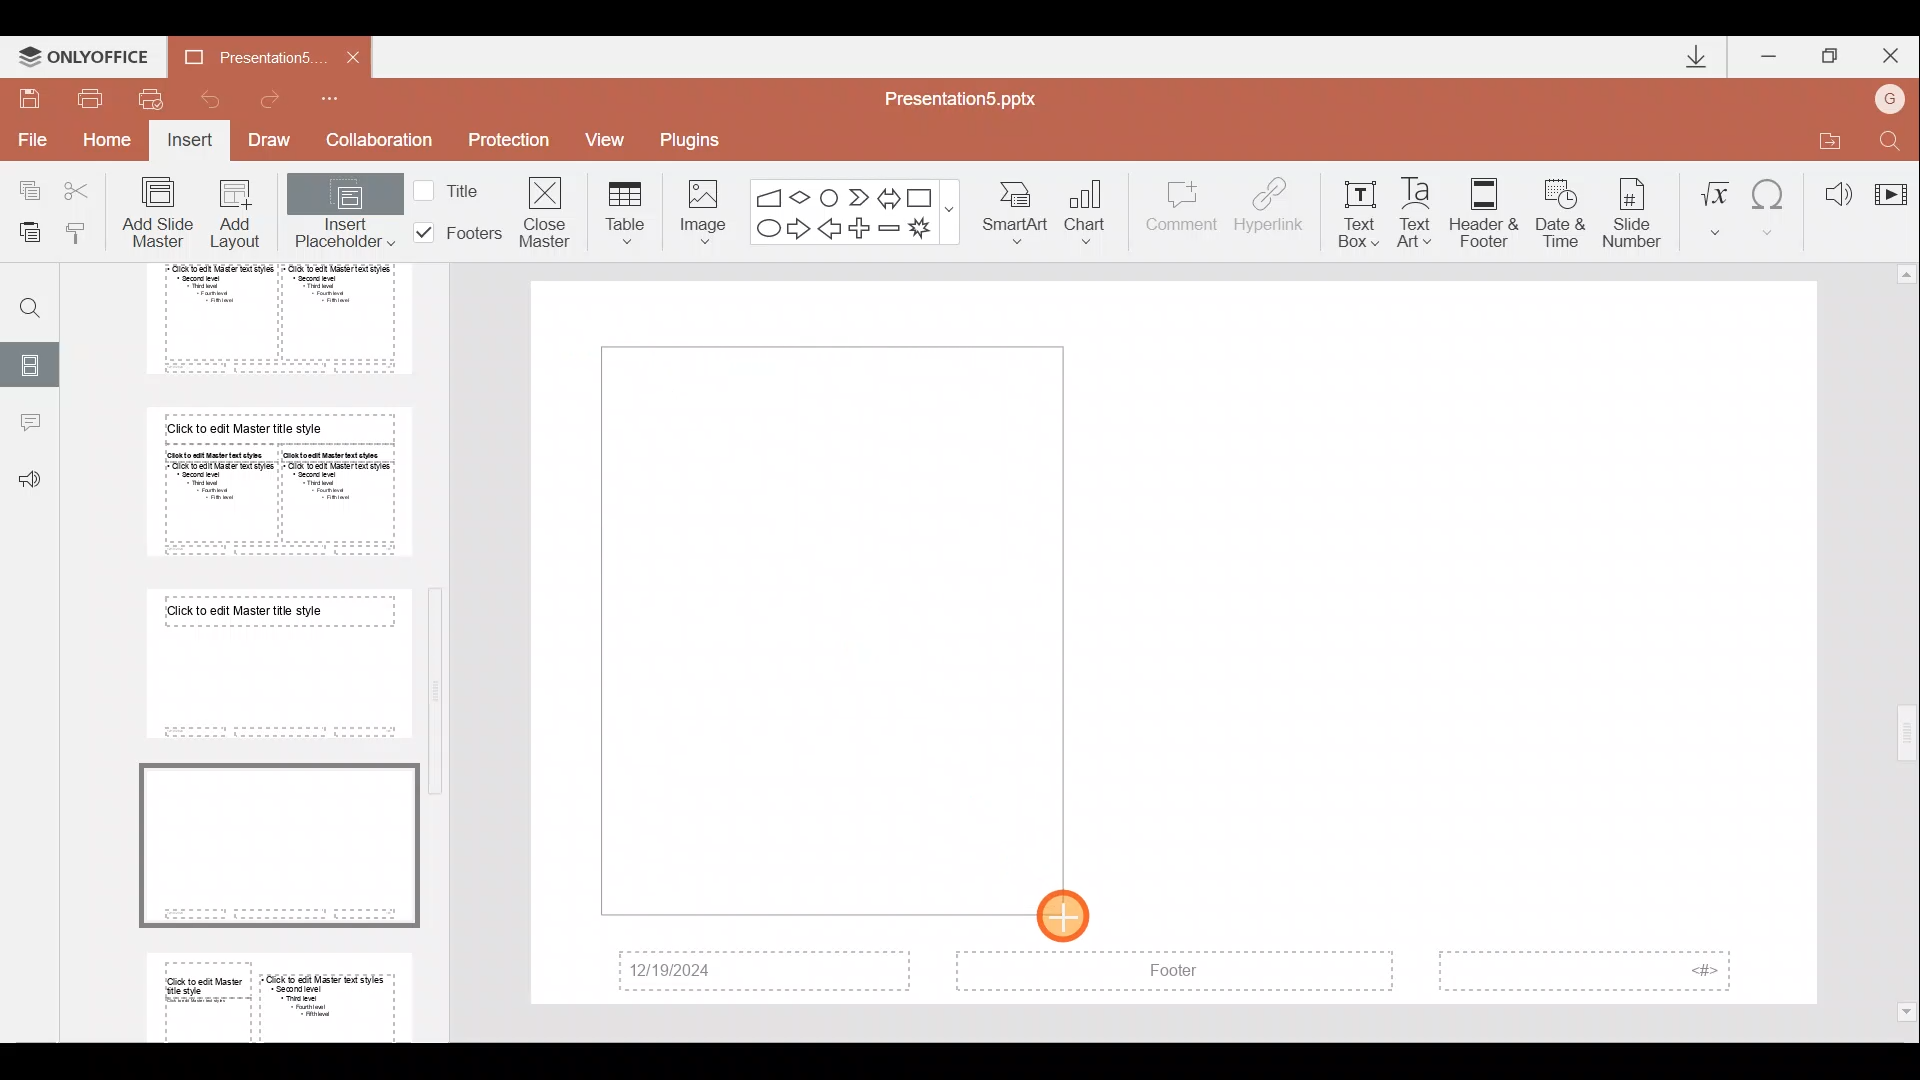  Describe the element at coordinates (1894, 96) in the screenshot. I see `Account name` at that location.